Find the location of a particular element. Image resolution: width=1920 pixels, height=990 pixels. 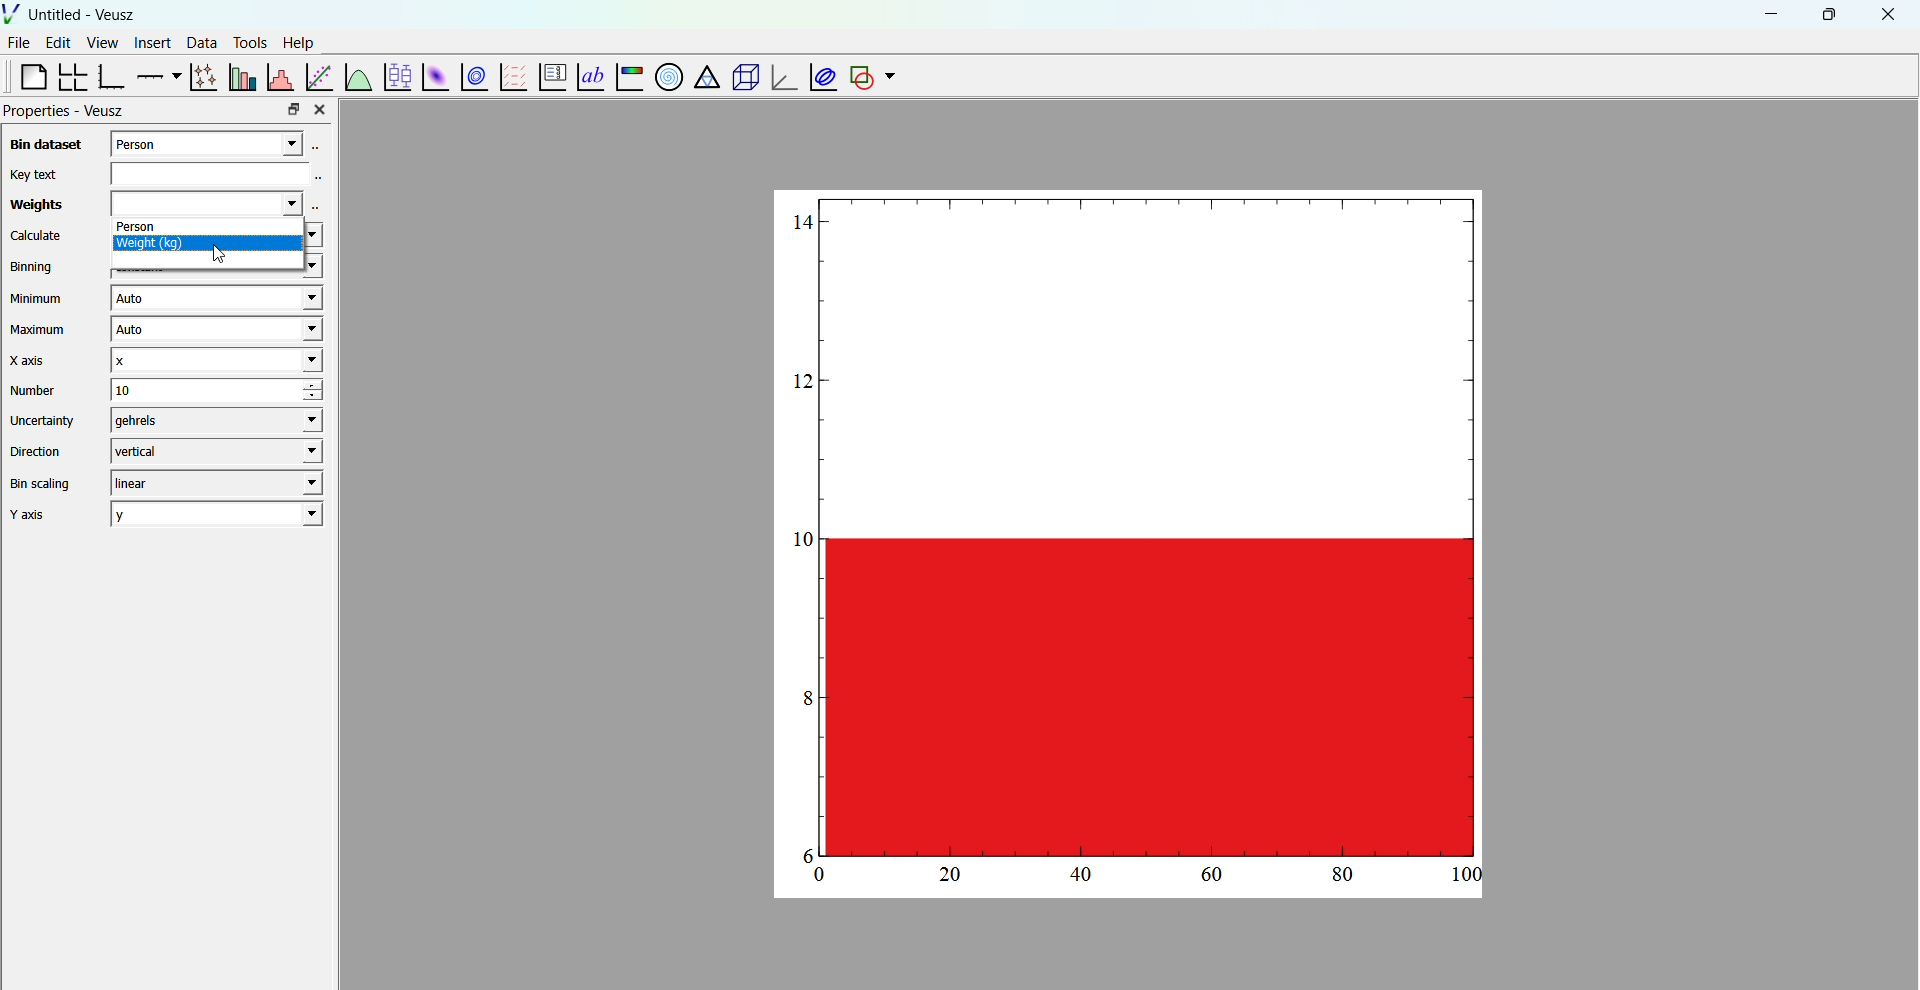

base graph is located at coordinates (111, 77).